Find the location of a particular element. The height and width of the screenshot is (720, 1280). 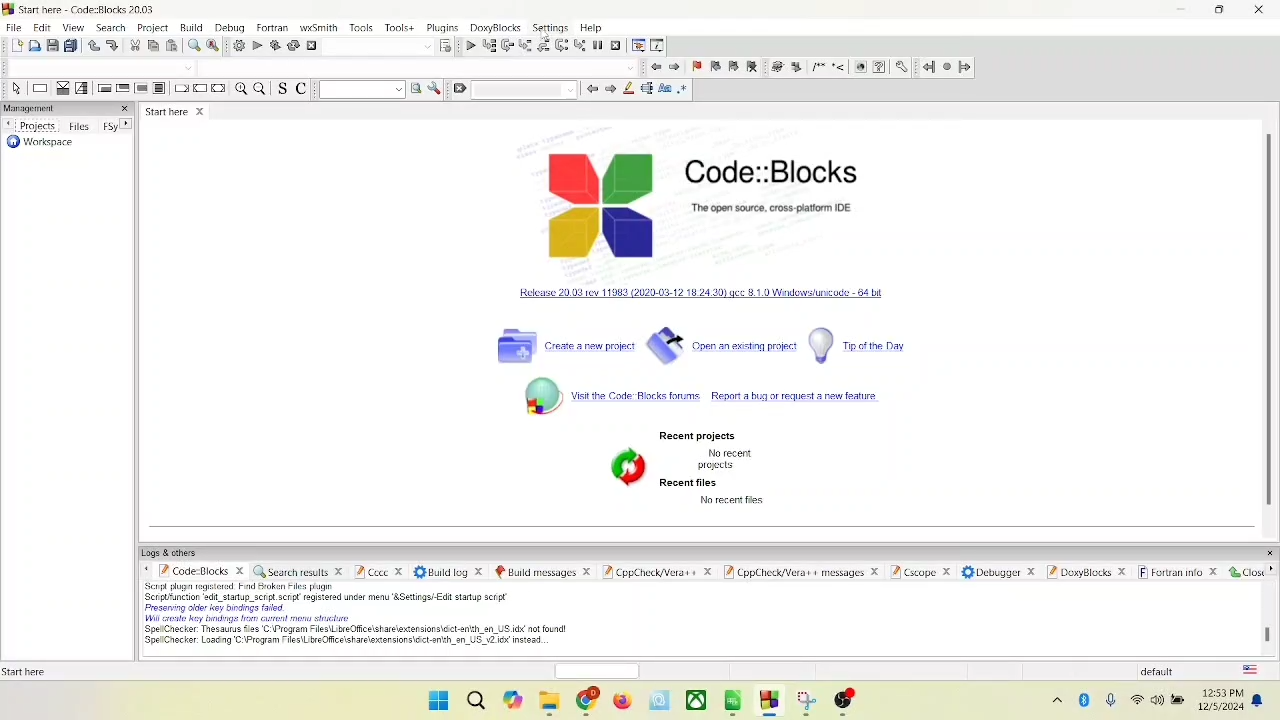

debug is located at coordinates (467, 46).